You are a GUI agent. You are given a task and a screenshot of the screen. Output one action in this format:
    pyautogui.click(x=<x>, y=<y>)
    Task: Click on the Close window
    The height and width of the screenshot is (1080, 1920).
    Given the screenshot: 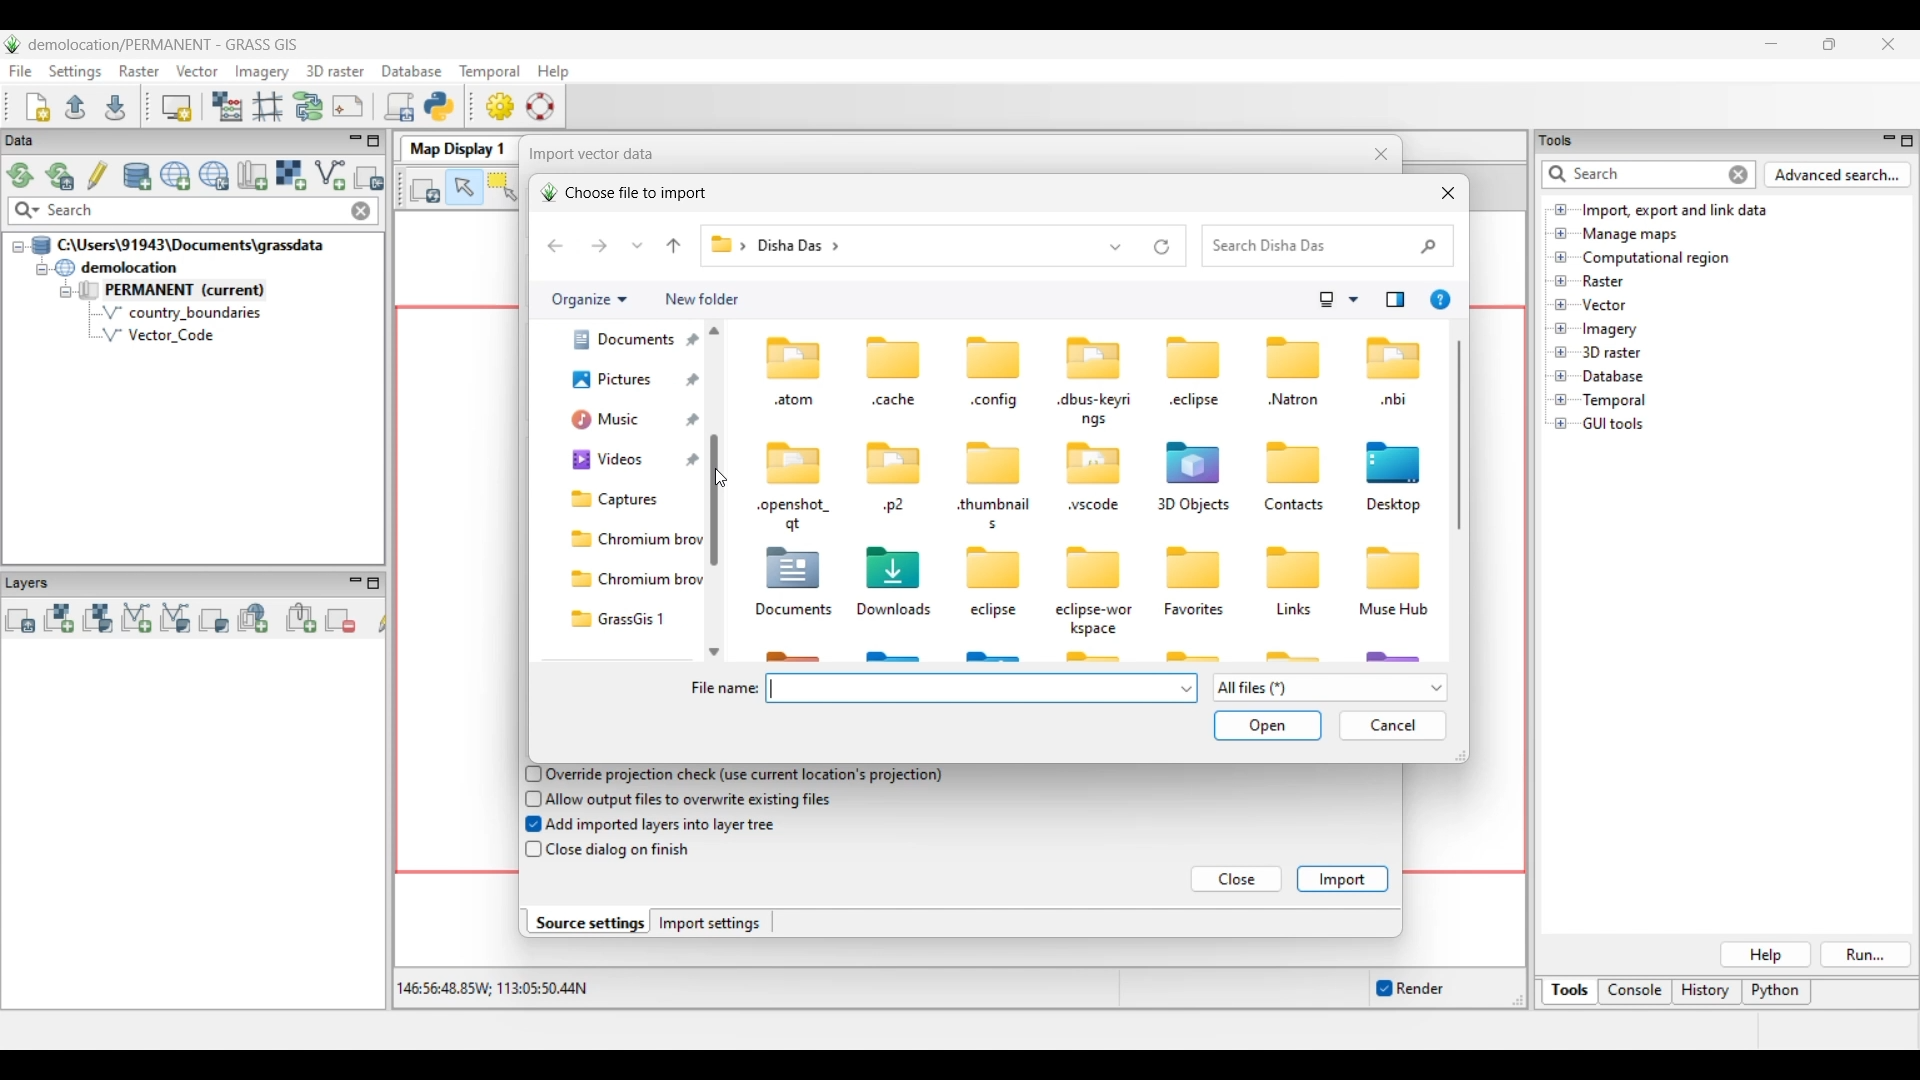 What is the action you would take?
    pyautogui.click(x=1382, y=154)
    